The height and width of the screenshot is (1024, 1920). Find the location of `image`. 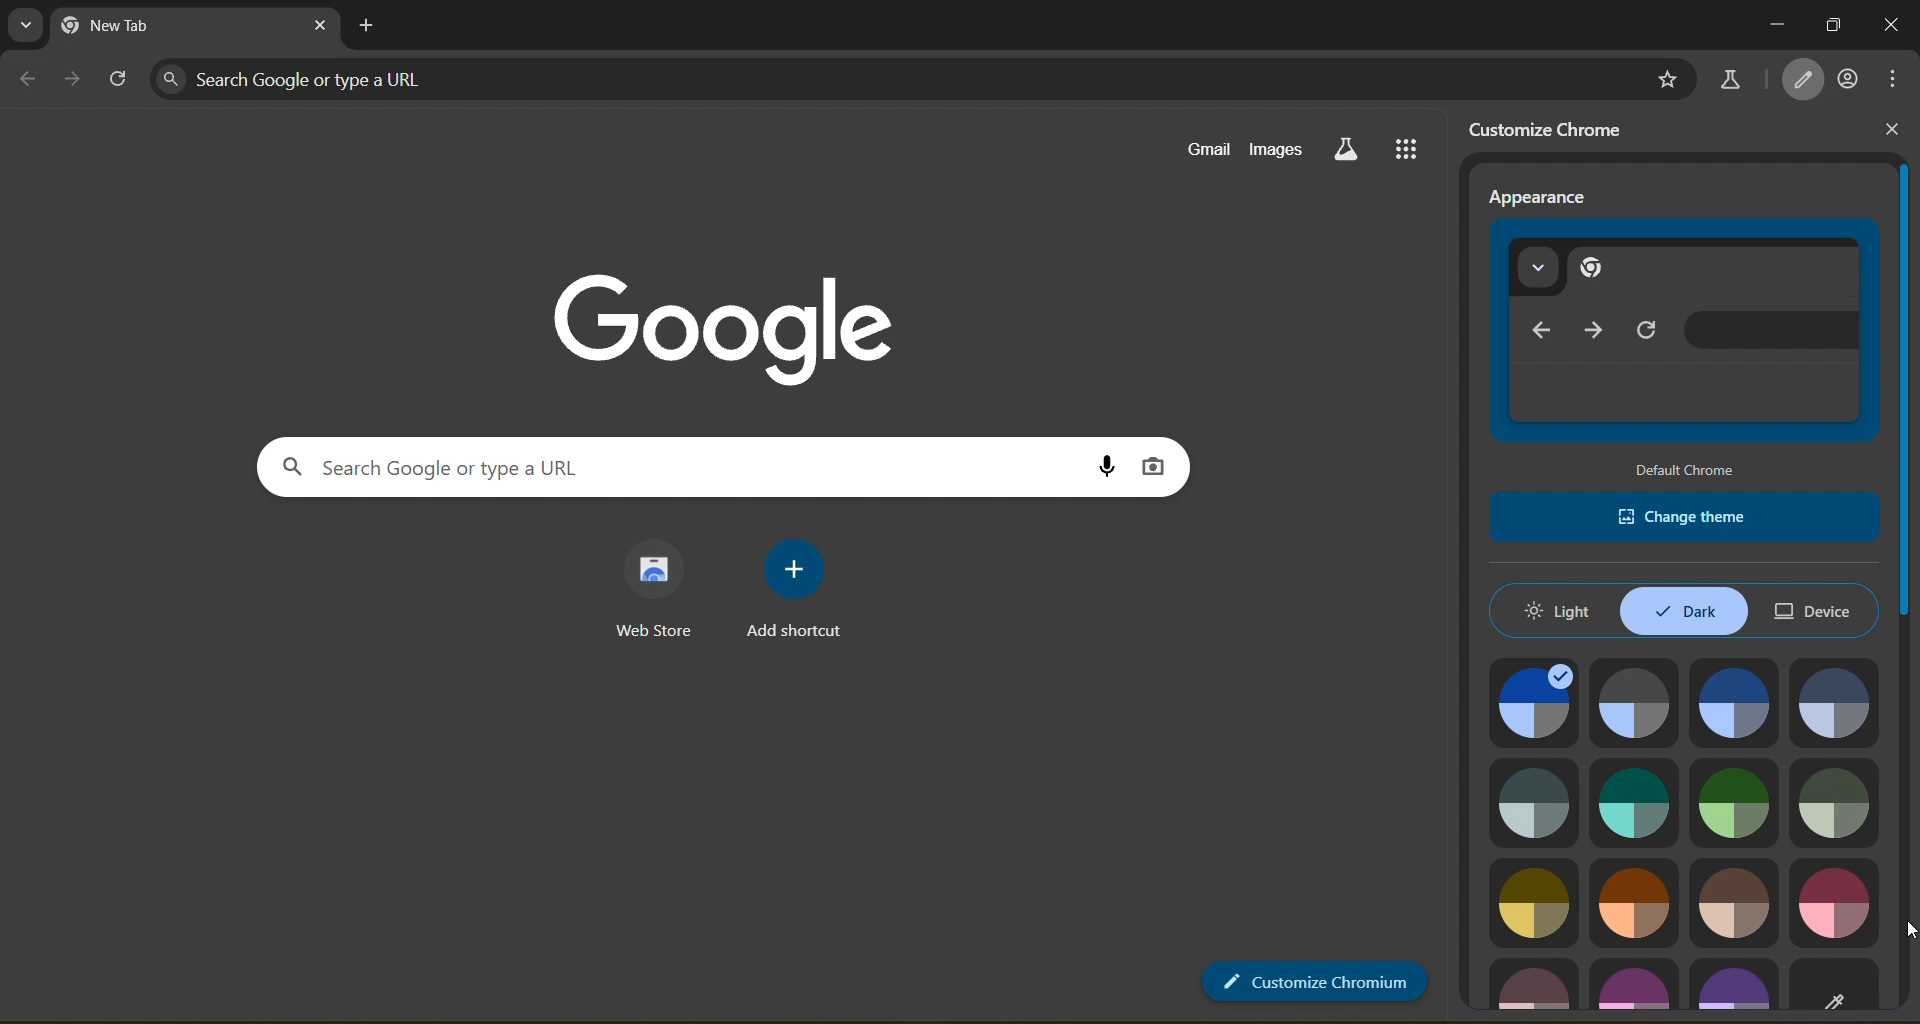

image is located at coordinates (1532, 903).